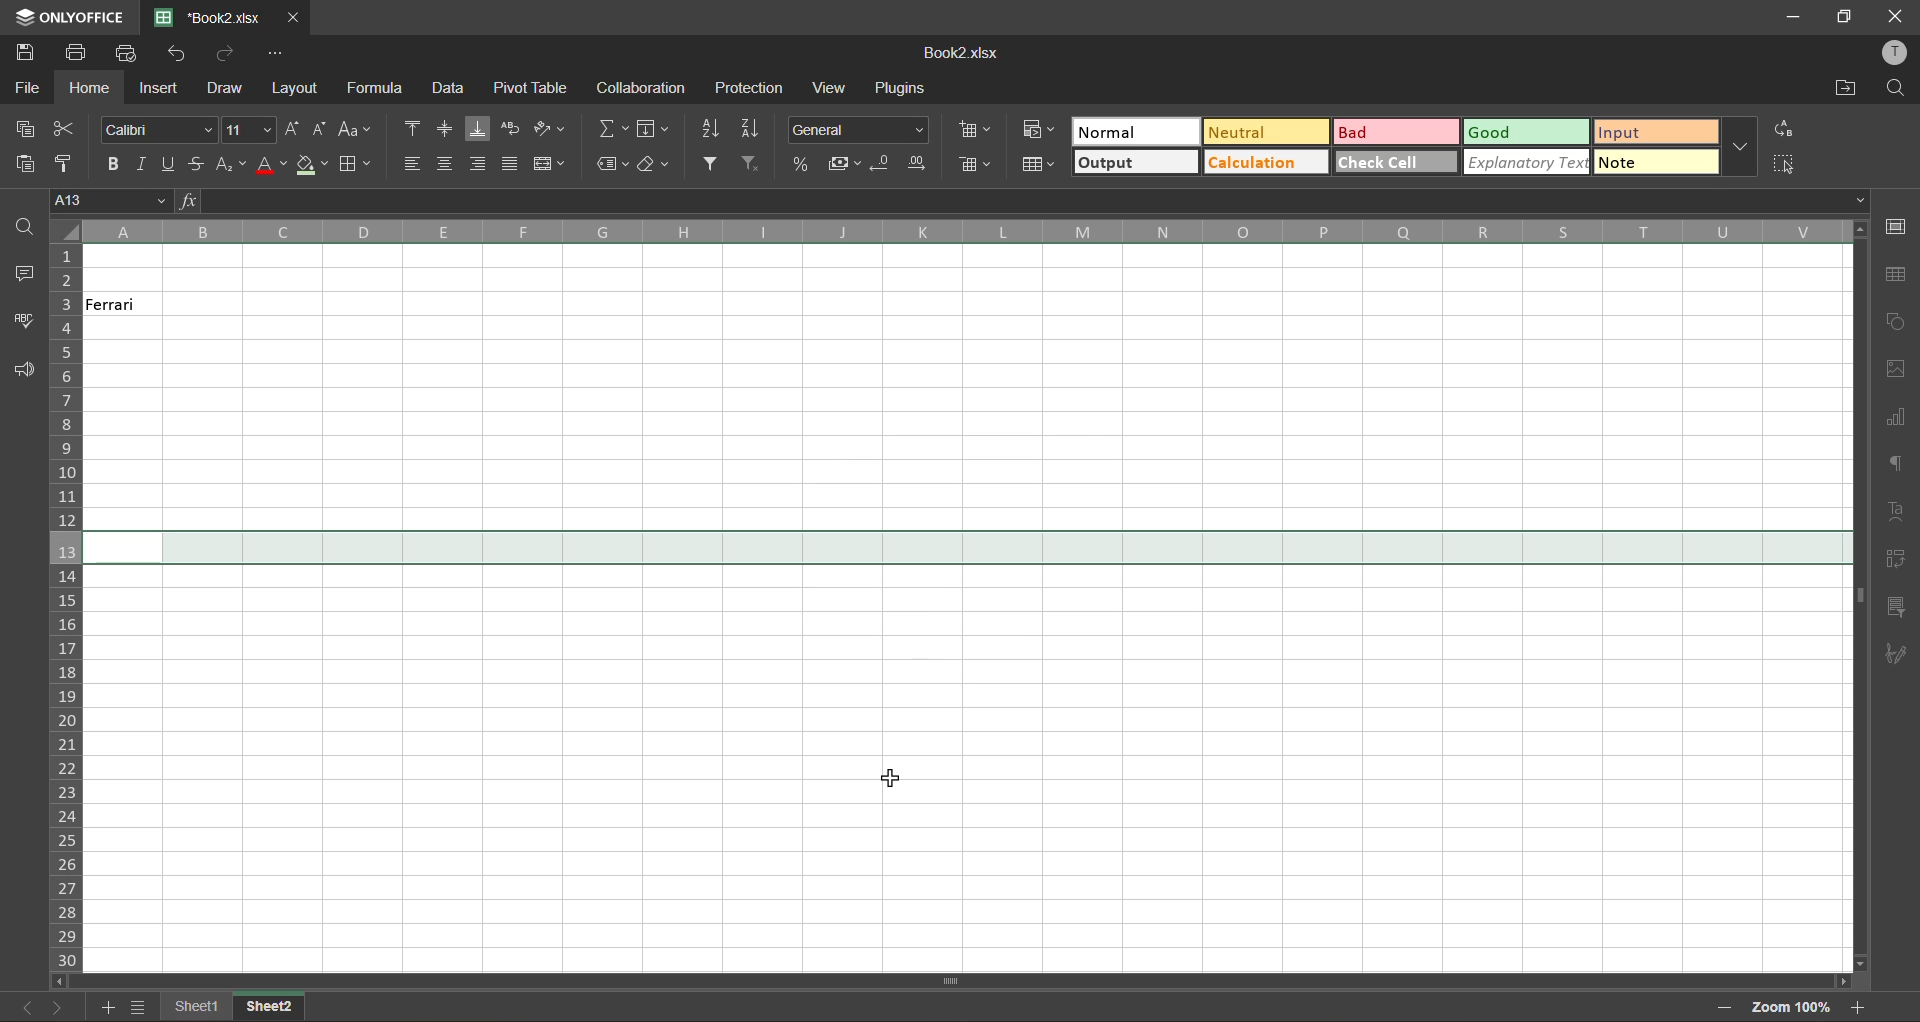 This screenshot has height=1022, width=1920. What do you see at coordinates (1394, 164) in the screenshot?
I see `check cell` at bounding box center [1394, 164].